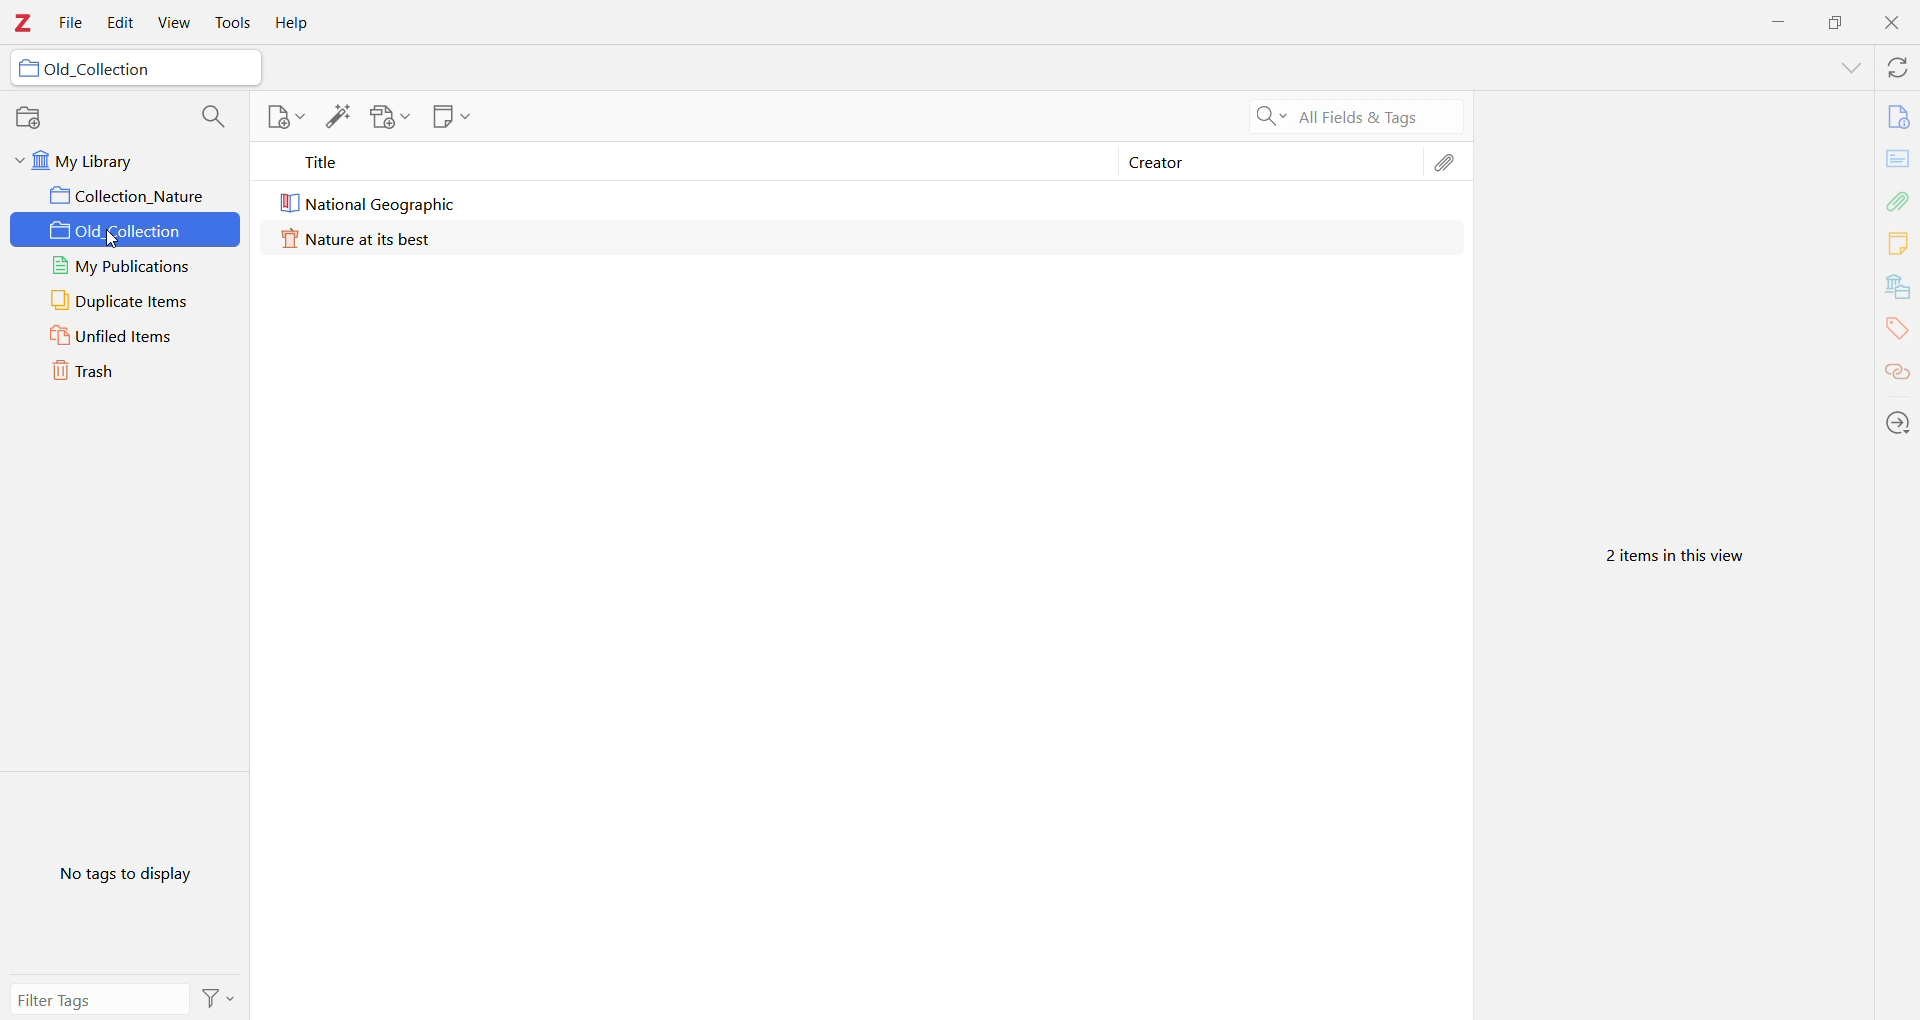  Describe the element at coordinates (218, 118) in the screenshot. I see `Filter Collections` at that location.